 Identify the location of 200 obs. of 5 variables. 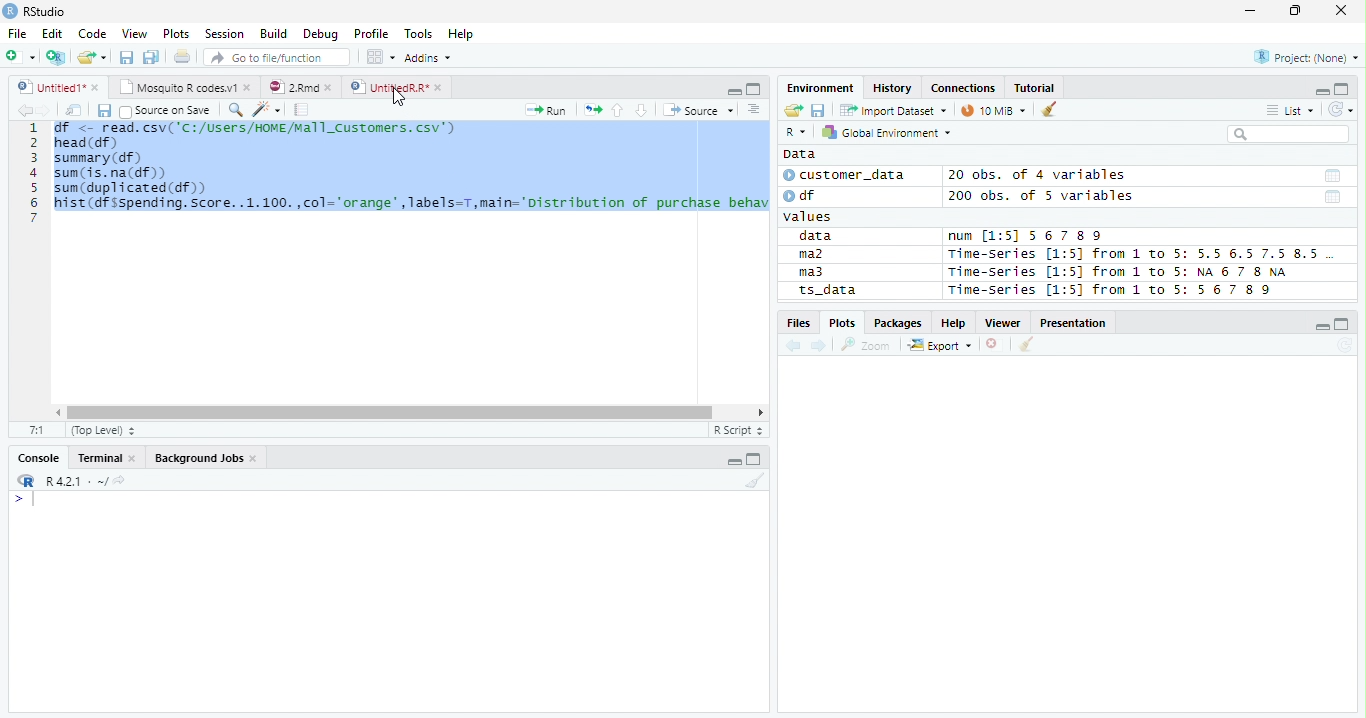
(1038, 198).